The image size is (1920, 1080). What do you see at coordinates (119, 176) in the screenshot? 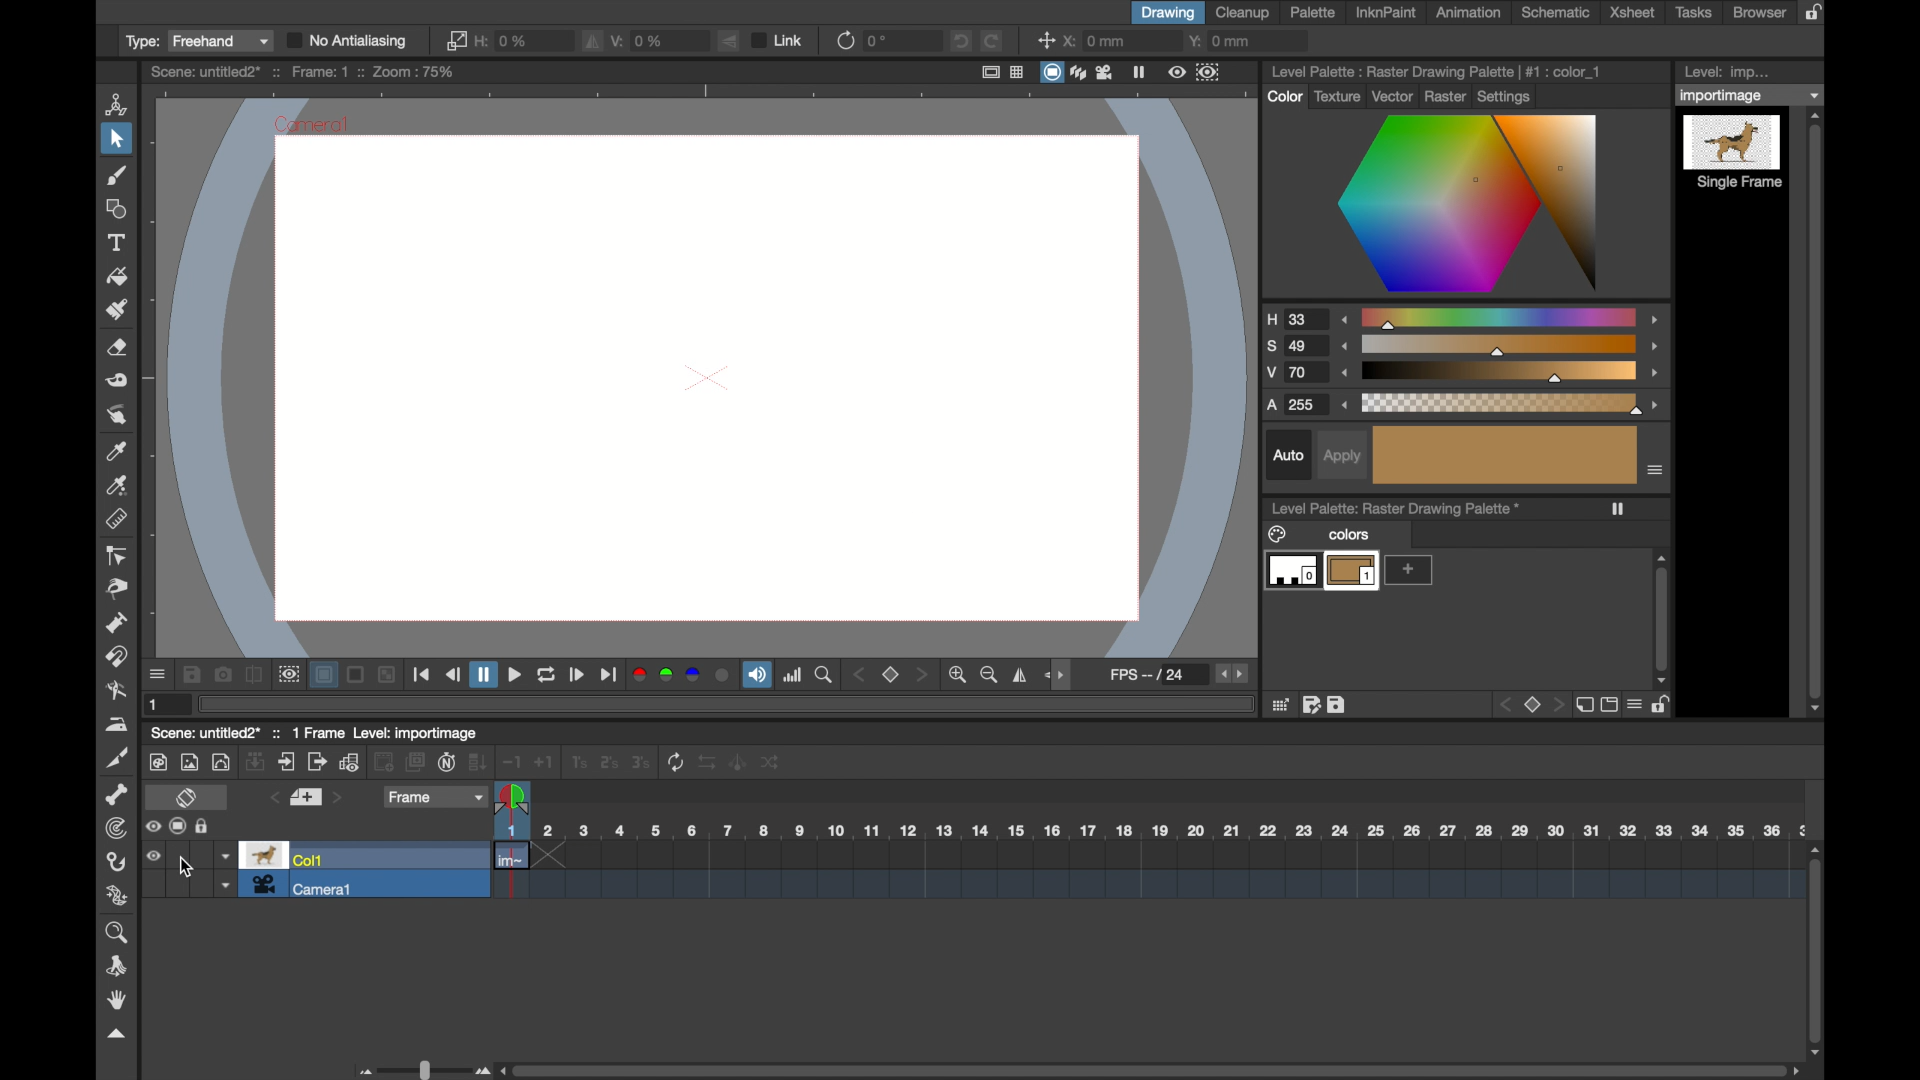
I see `paint brush tool` at bounding box center [119, 176].